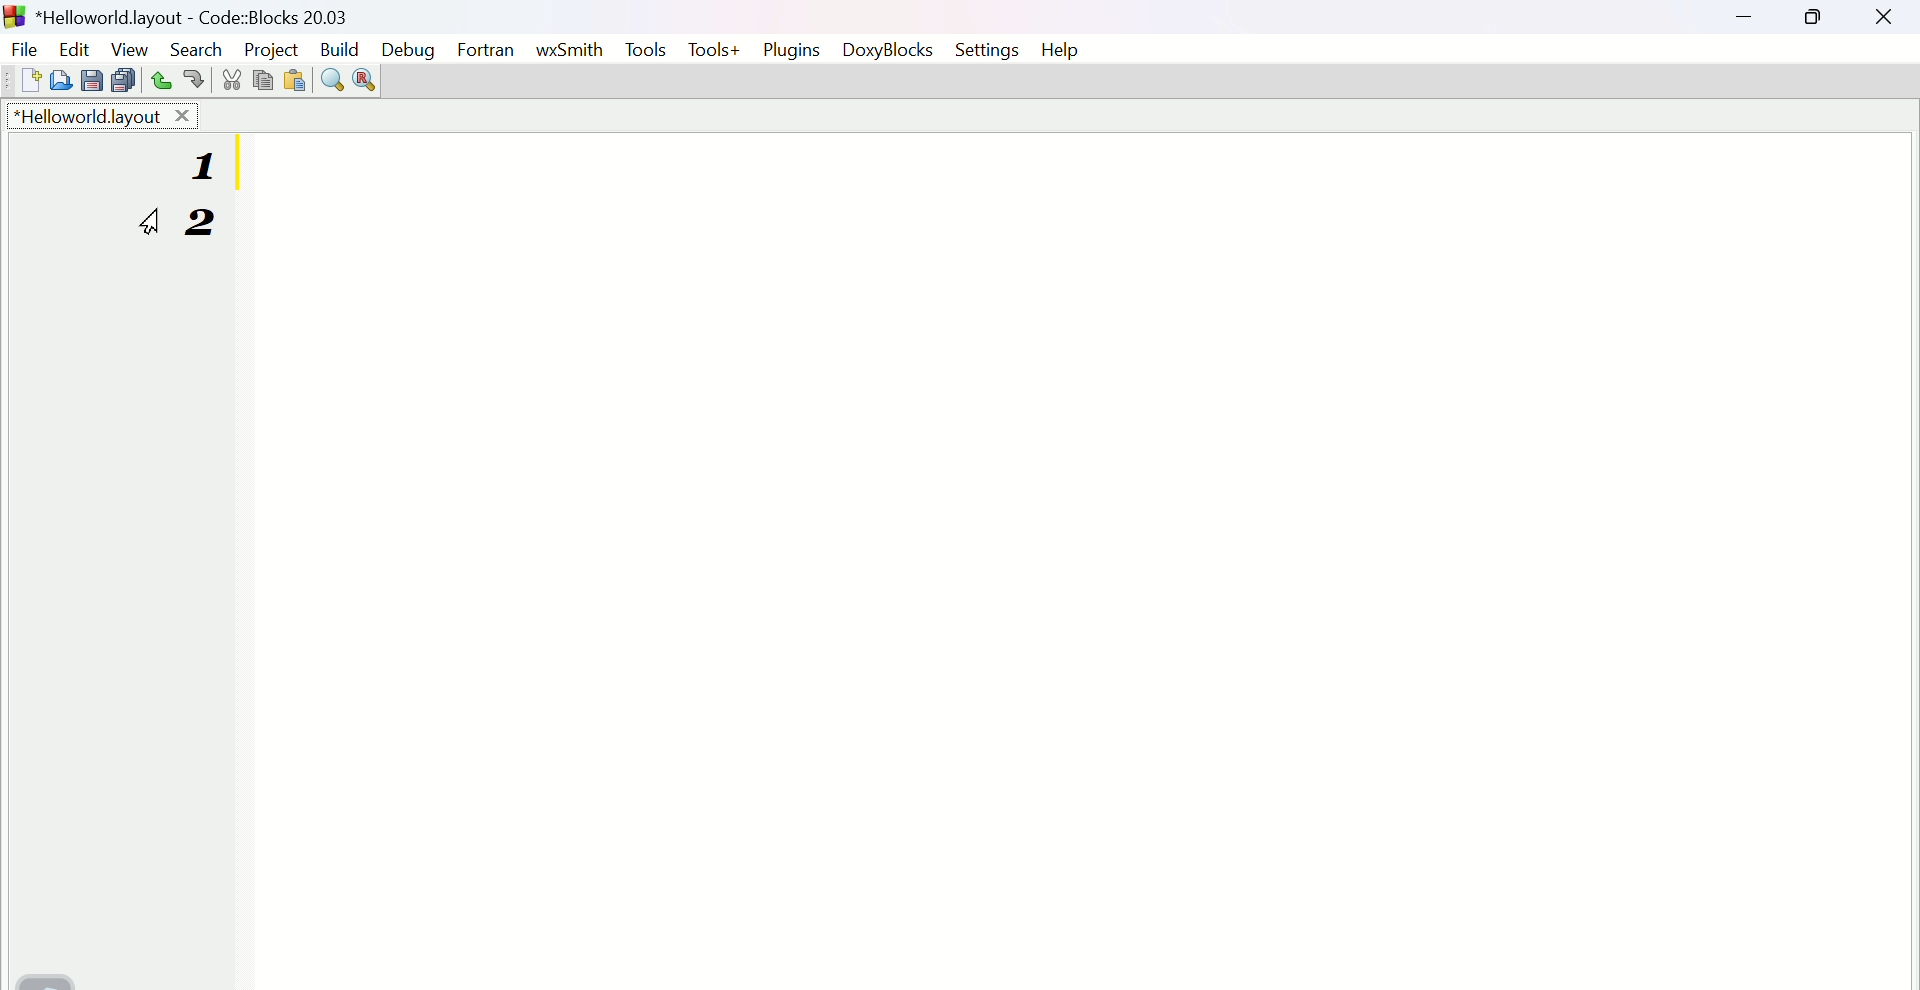 This screenshot has width=1920, height=990. What do you see at coordinates (23, 47) in the screenshot?
I see `file` at bounding box center [23, 47].